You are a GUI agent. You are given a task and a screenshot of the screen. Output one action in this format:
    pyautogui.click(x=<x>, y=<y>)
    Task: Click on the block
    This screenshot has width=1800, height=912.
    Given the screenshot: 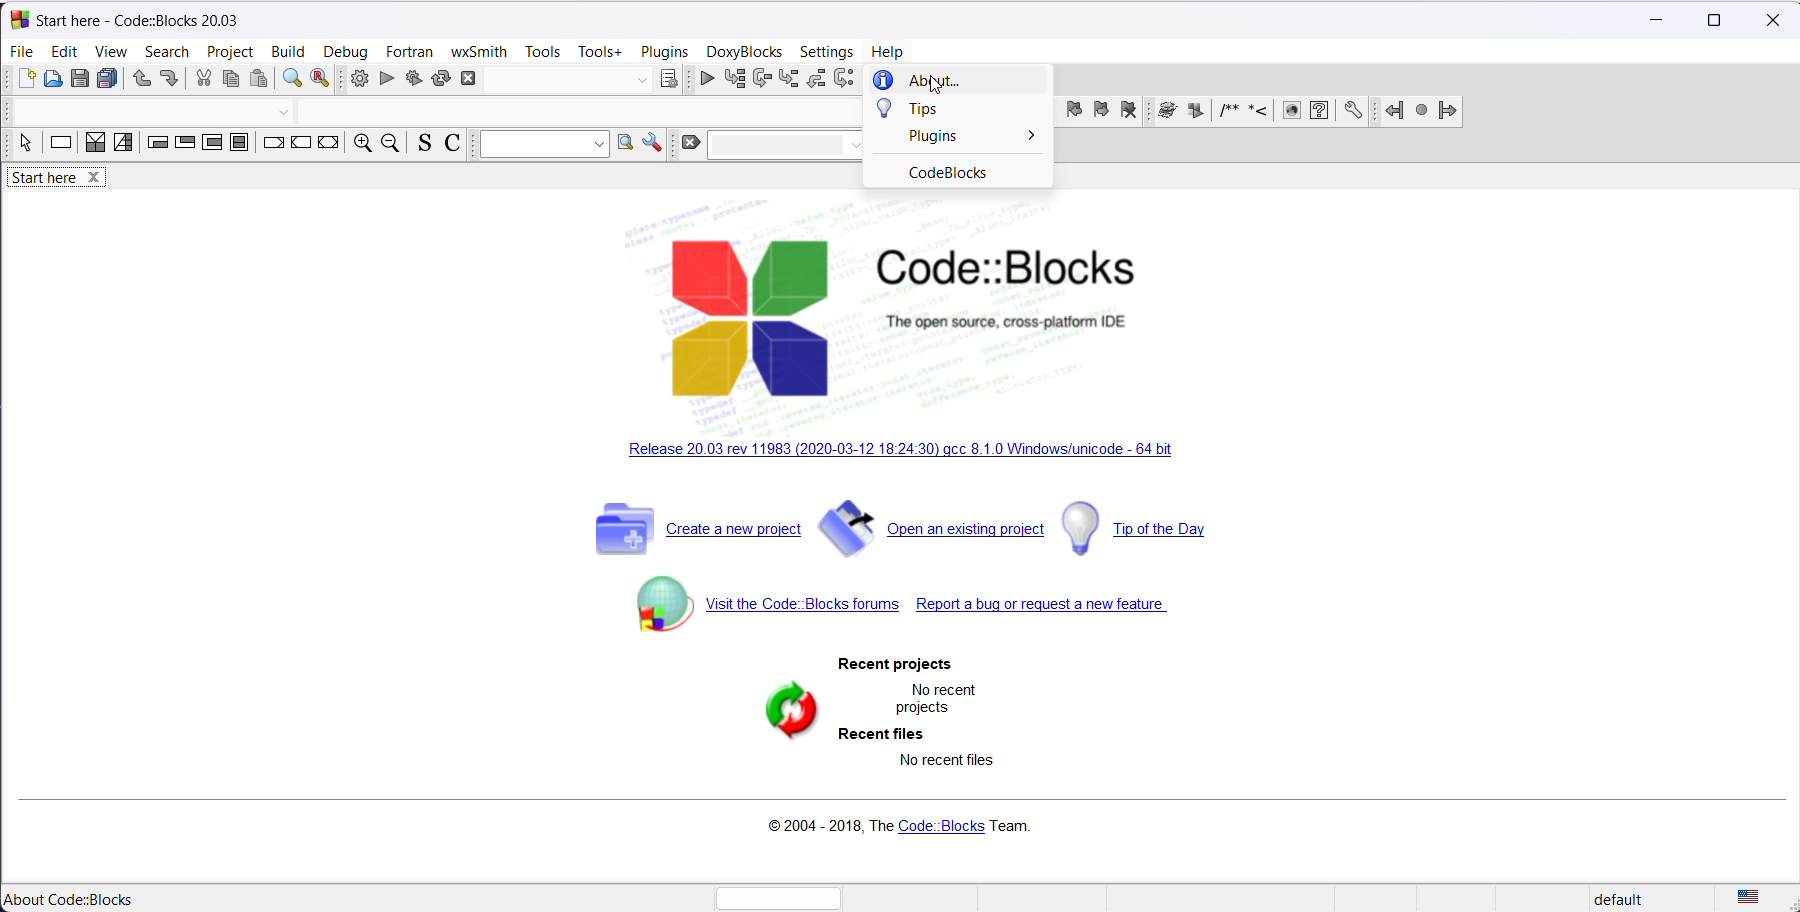 What is the action you would take?
    pyautogui.click(x=1165, y=112)
    